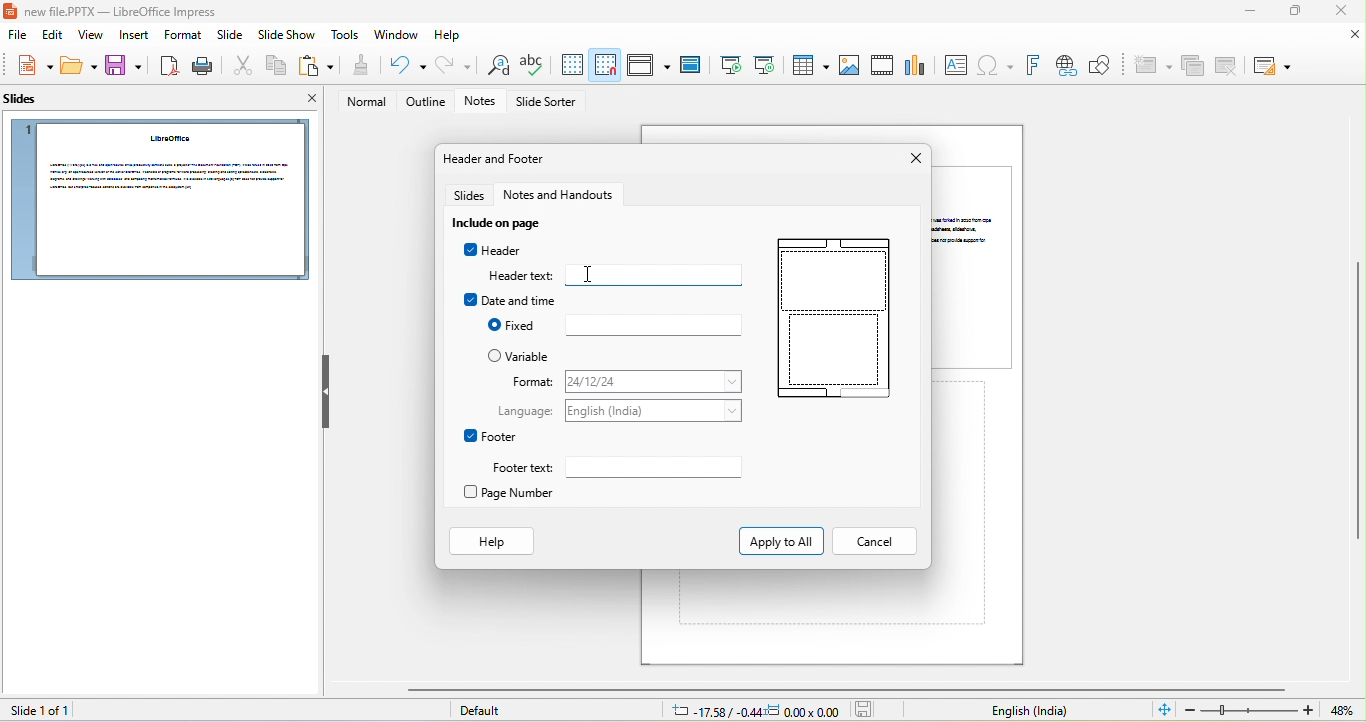 Image resolution: width=1366 pixels, height=722 pixels. Describe the element at coordinates (803, 711) in the screenshot. I see `dimension: 0.00x0.00` at that location.